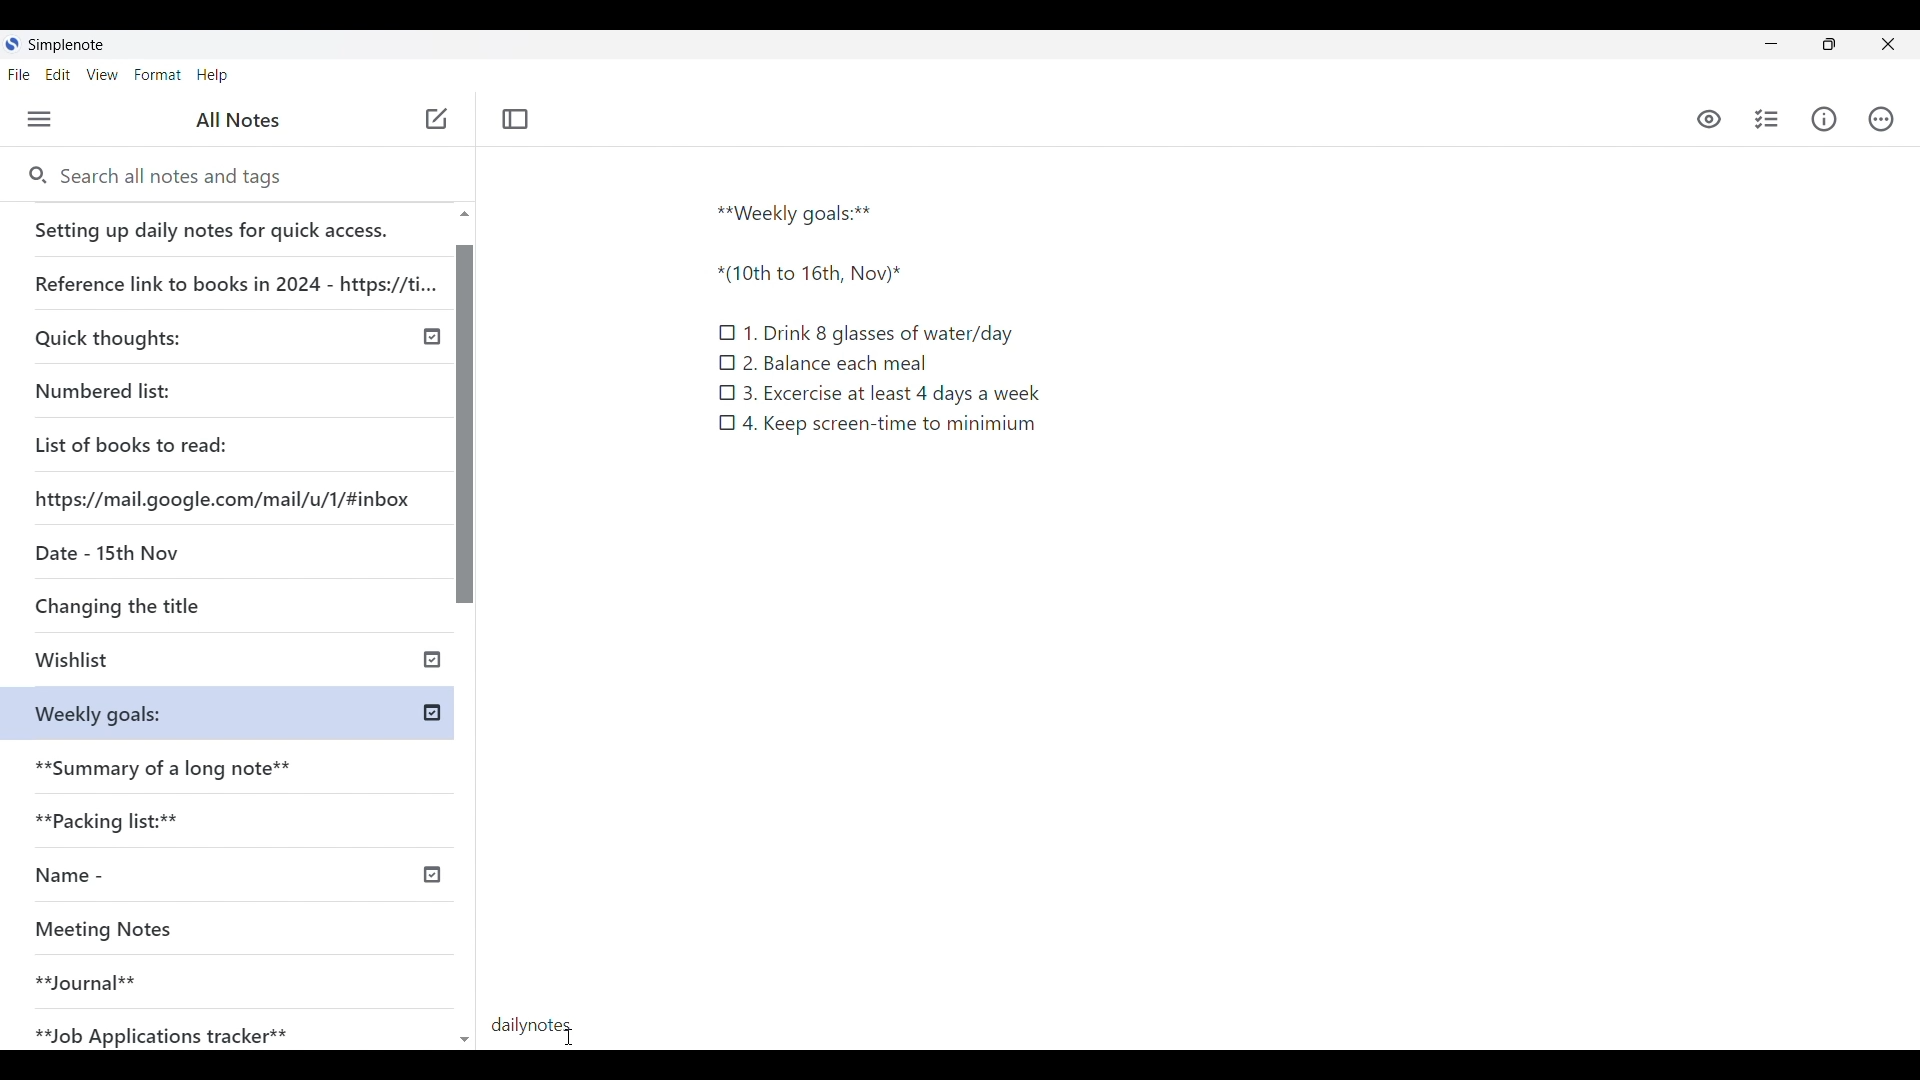 This screenshot has height=1080, width=1920. Describe the element at coordinates (1888, 44) in the screenshot. I see `Close ` at that location.